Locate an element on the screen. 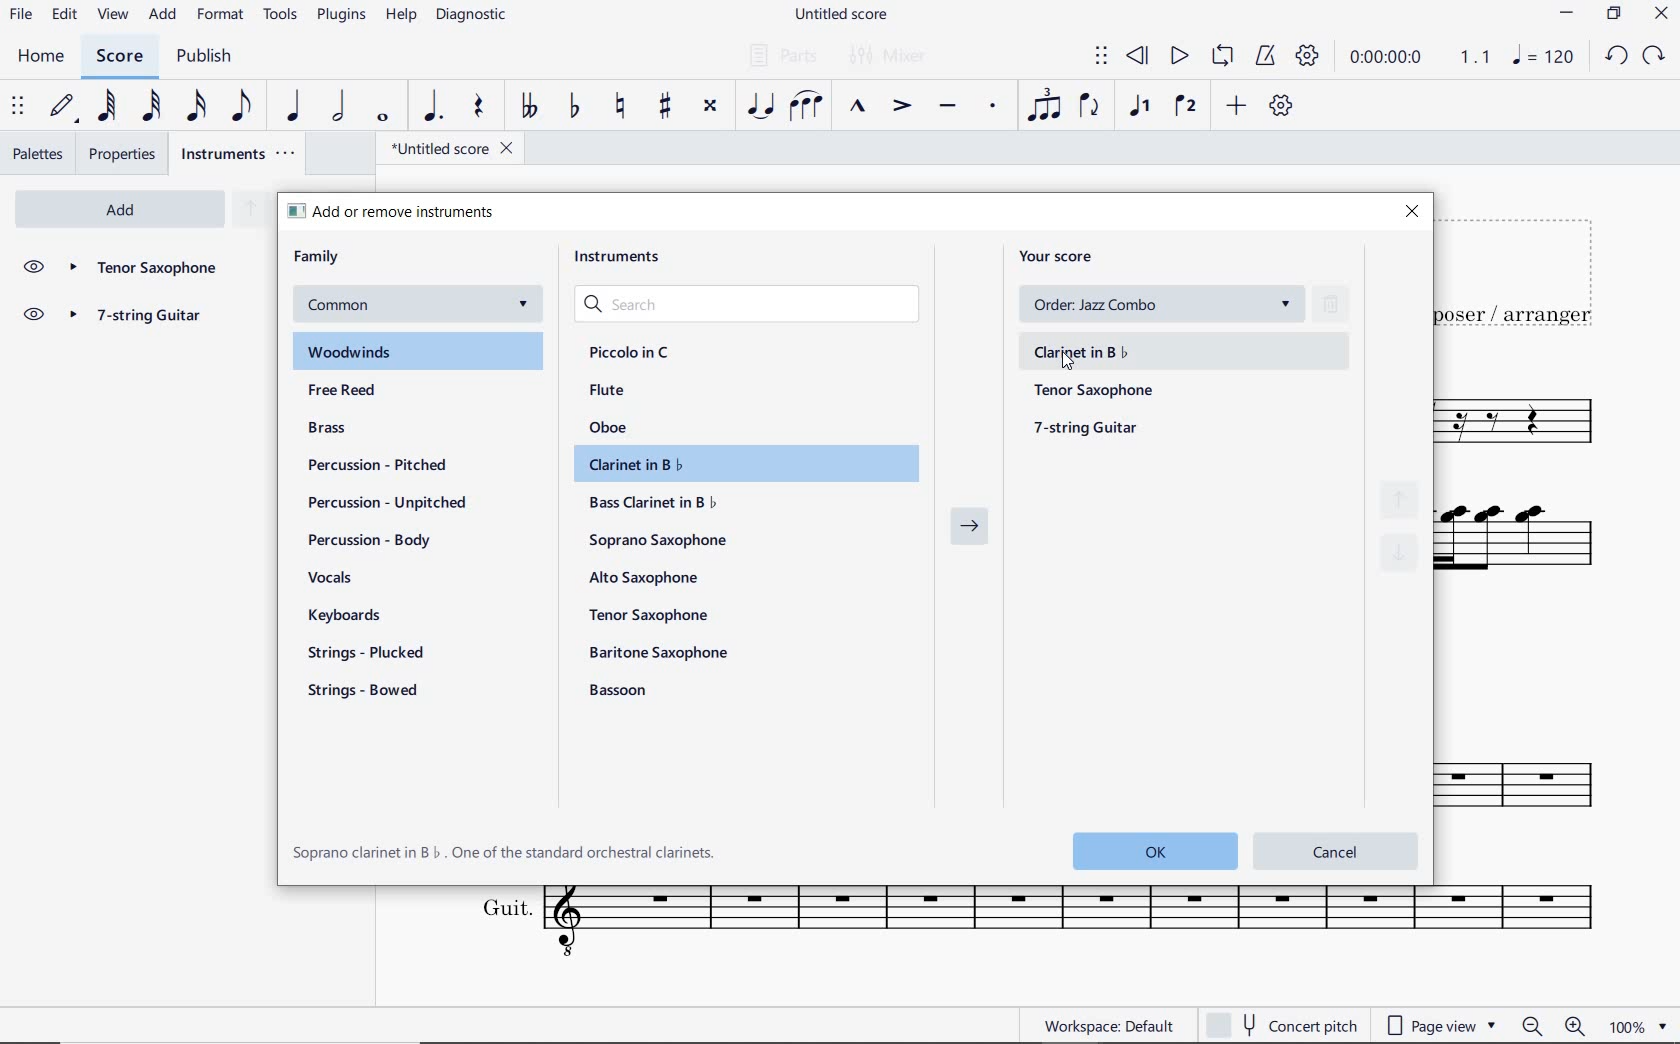 The width and height of the screenshot is (1680, 1044). PLAY is located at coordinates (1176, 57).